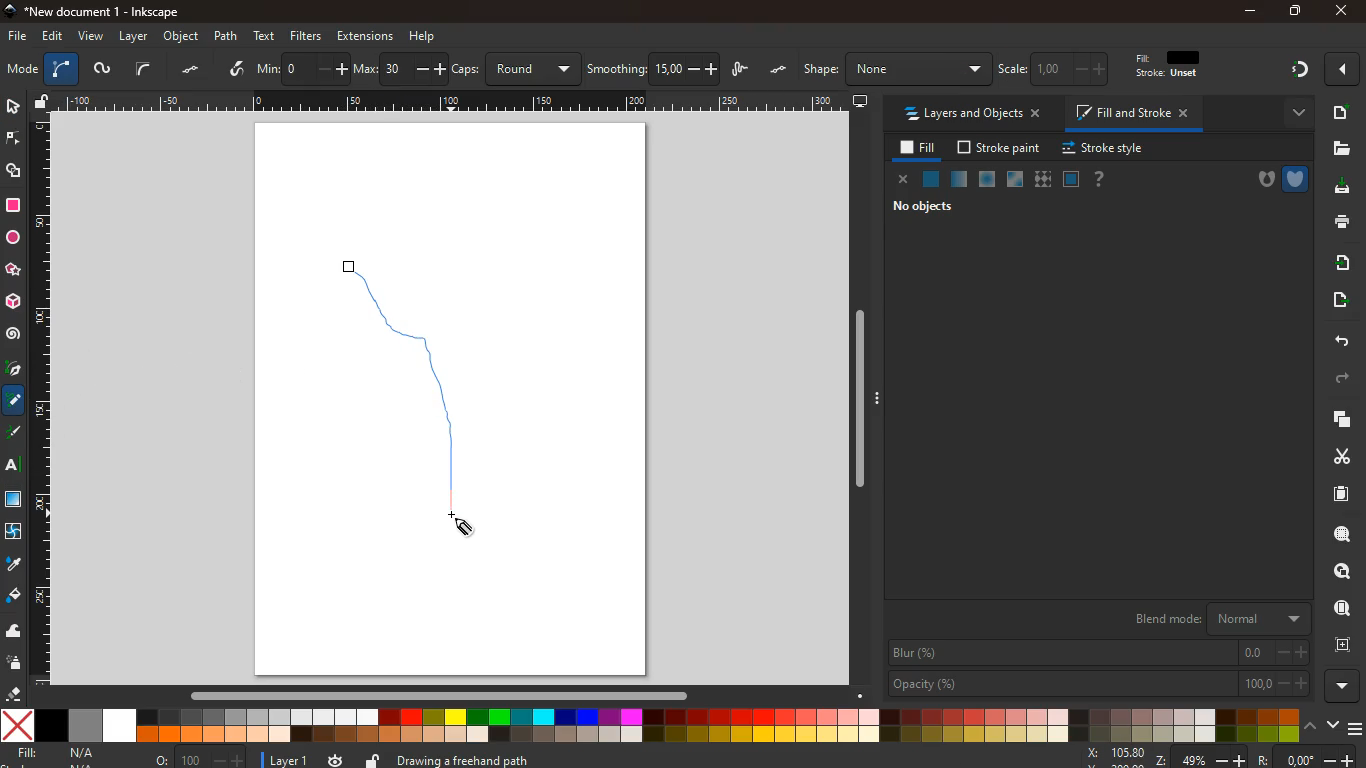 The width and height of the screenshot is (1366, 768). What do you see at coordinates (1346, 686) in the screenshot?
I see `more` at bounding box center [1346, 686].